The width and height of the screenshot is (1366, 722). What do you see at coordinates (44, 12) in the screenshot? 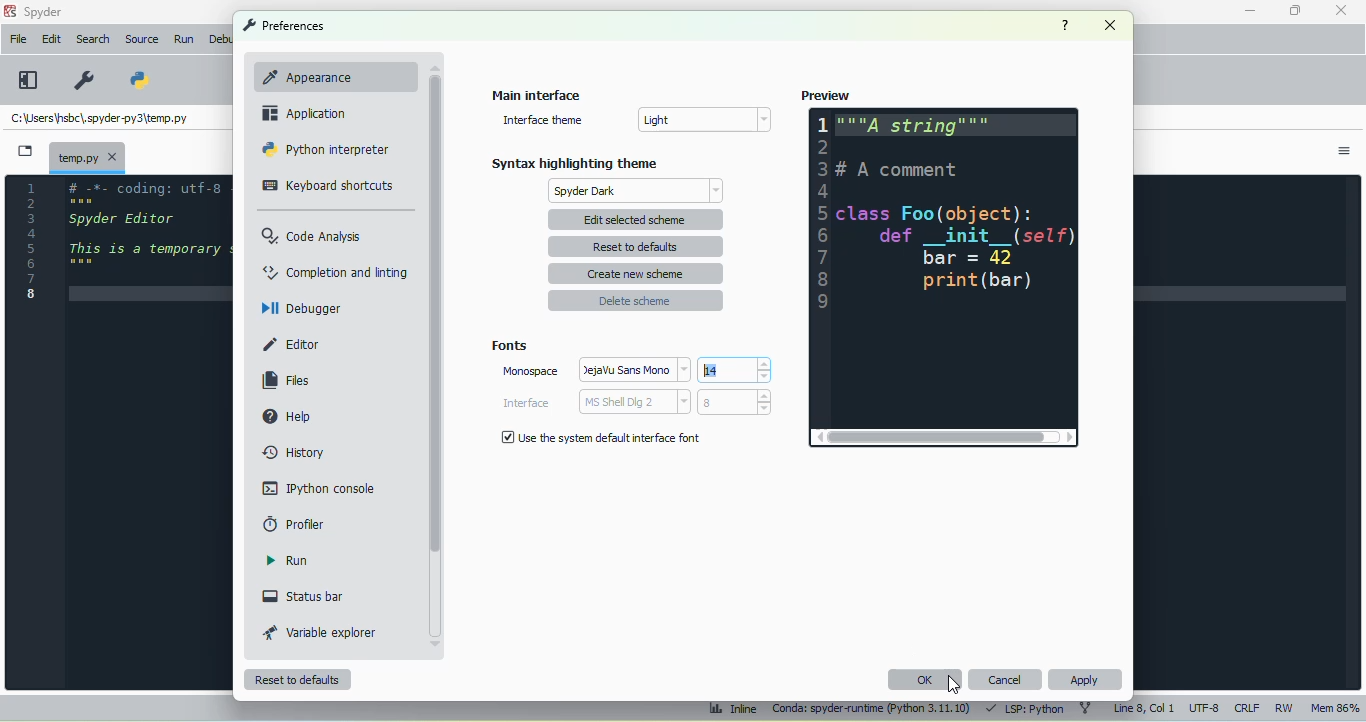
I see `spyder` at bounding box center [44, 12].